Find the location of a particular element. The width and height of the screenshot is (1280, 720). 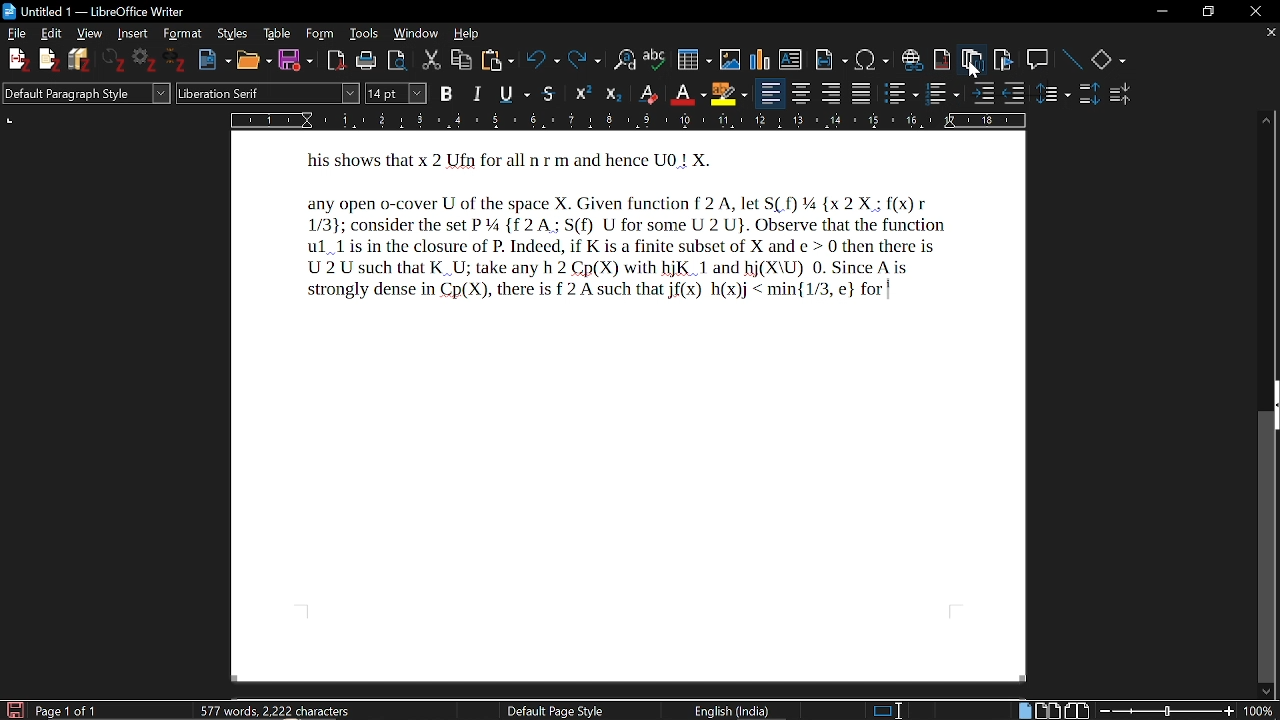

Find and replace is located at coordinates (625, 62).